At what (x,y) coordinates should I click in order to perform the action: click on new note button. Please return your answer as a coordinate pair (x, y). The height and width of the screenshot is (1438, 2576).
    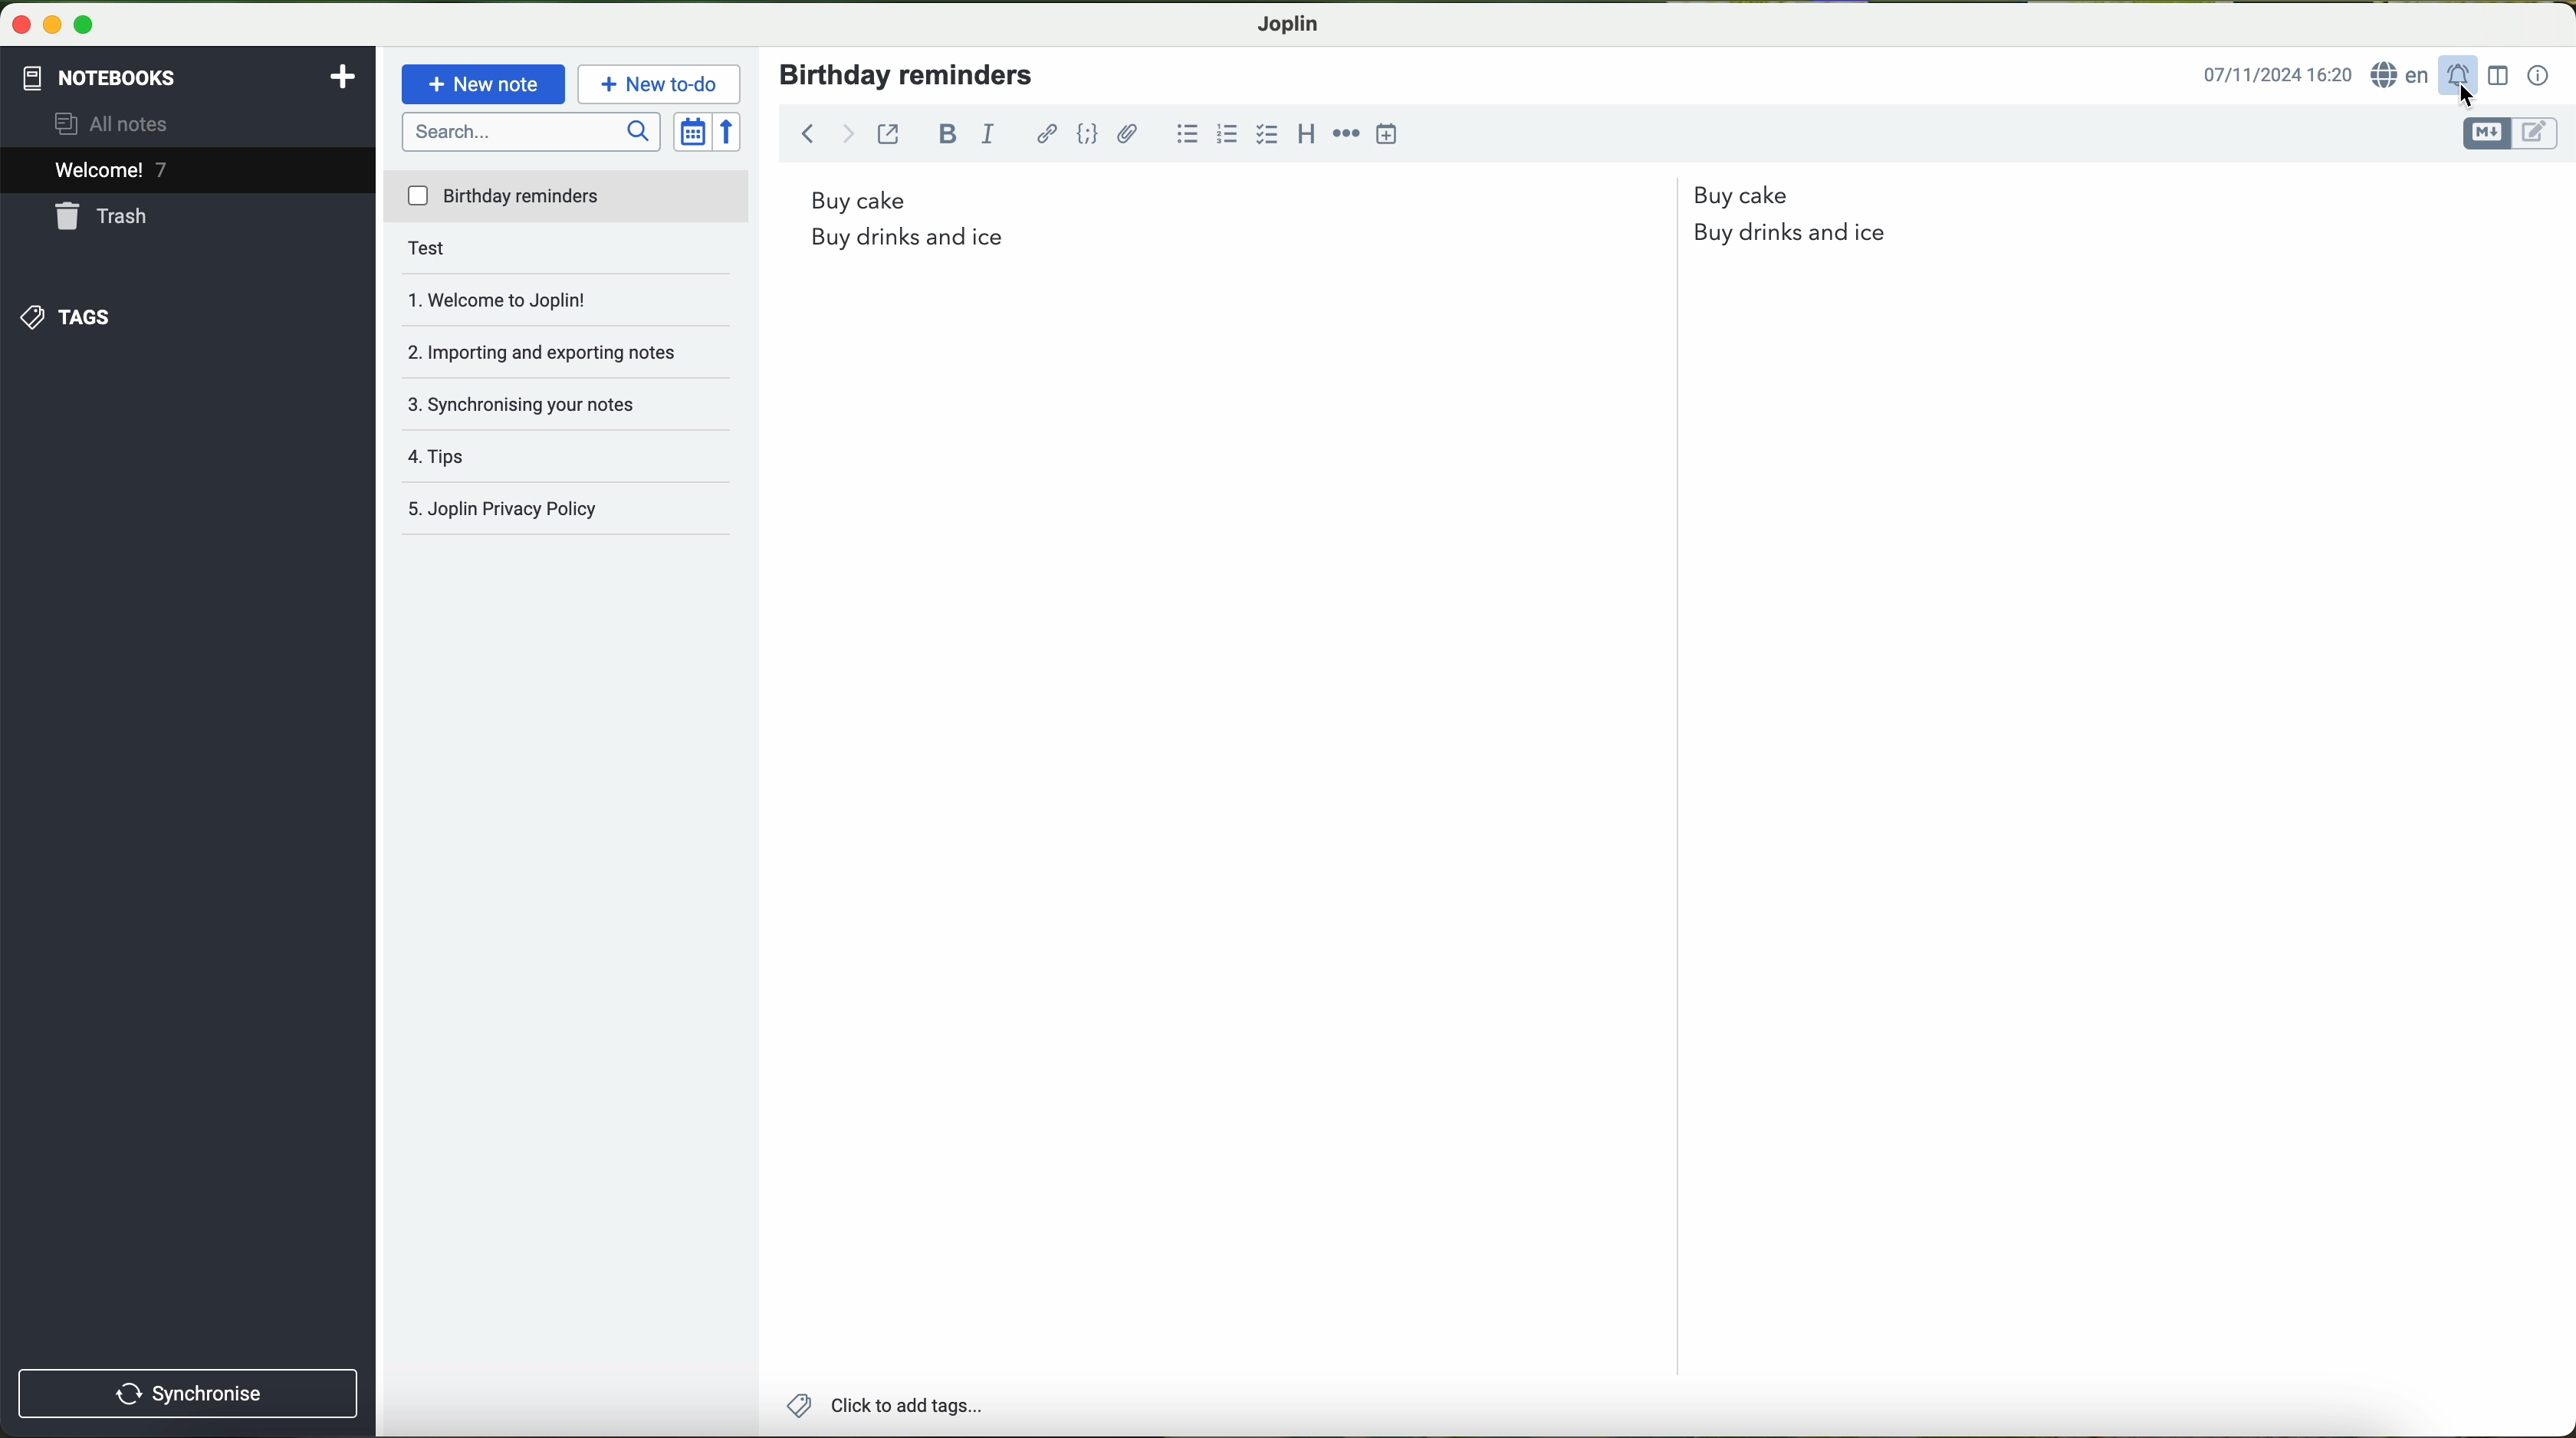
    Looking at the image, I should click on (481, 84).